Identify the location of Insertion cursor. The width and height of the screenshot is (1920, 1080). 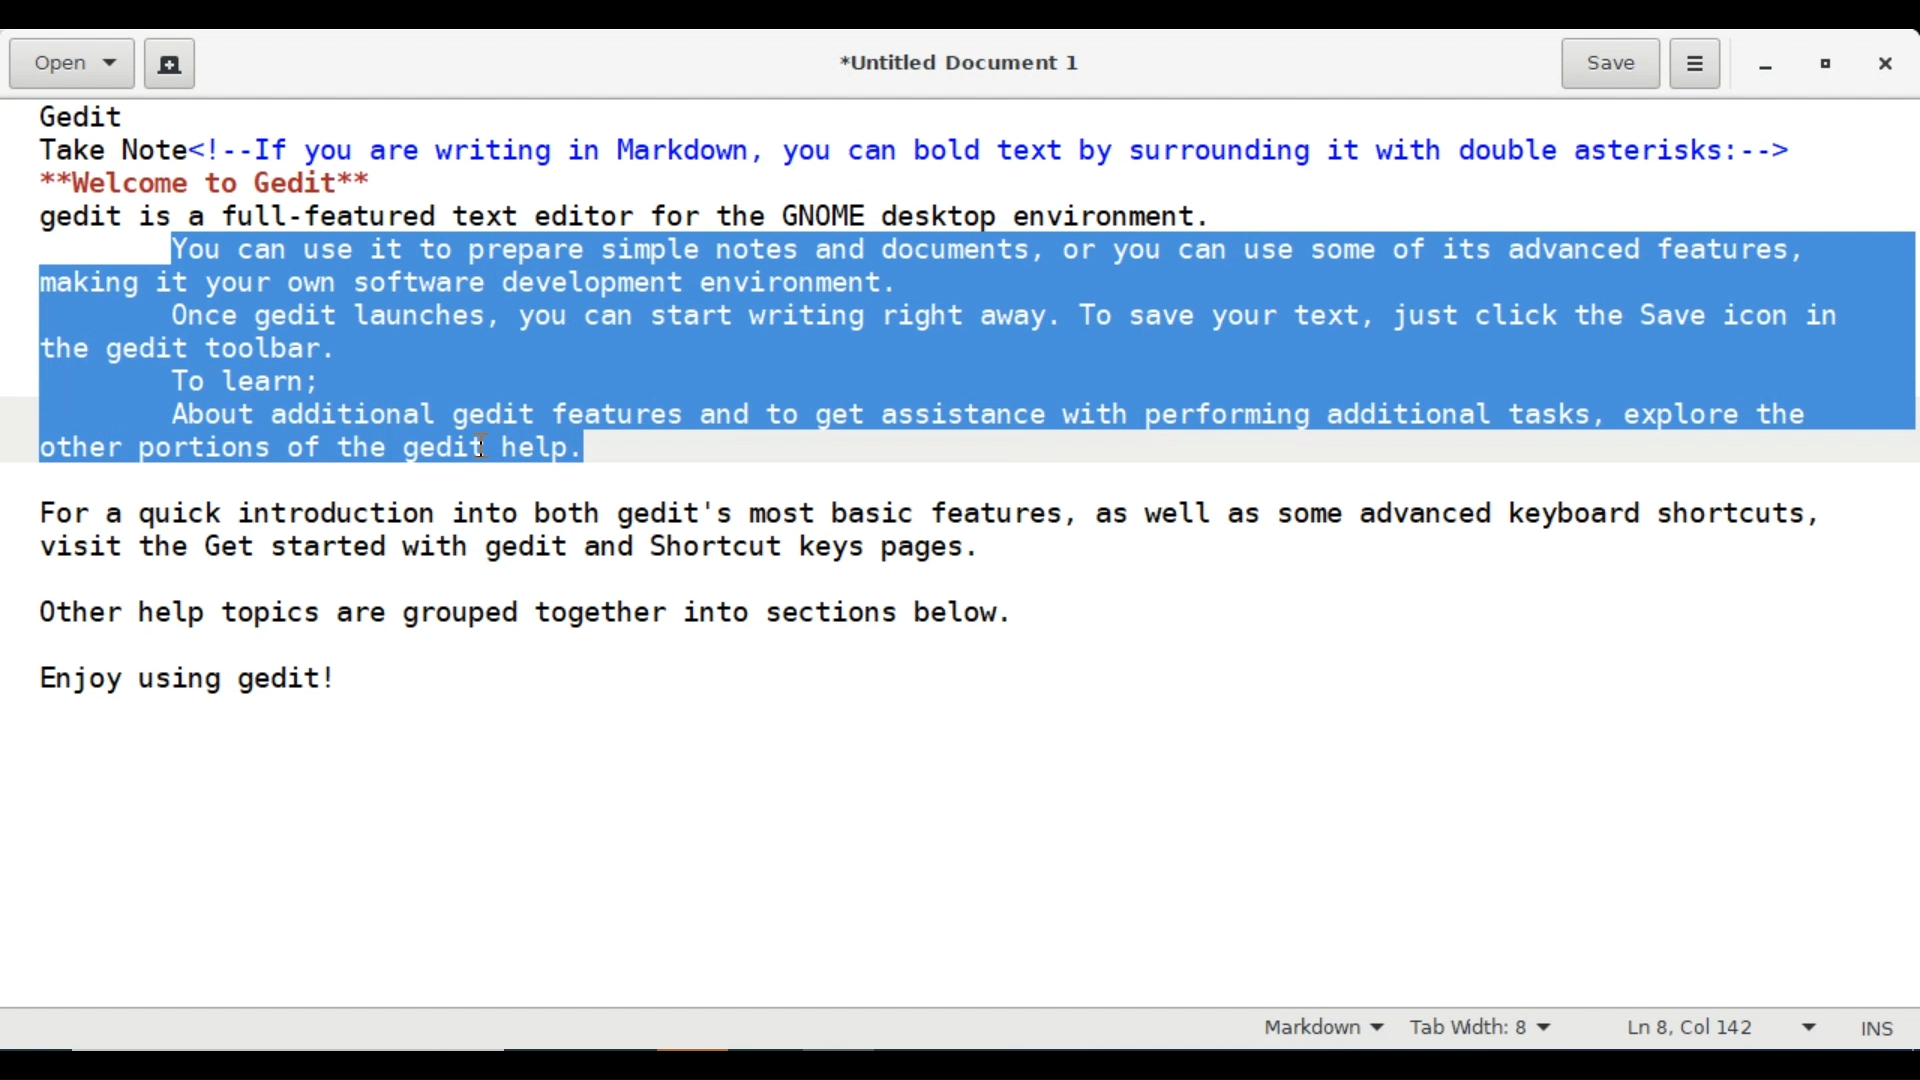
(485, 443).